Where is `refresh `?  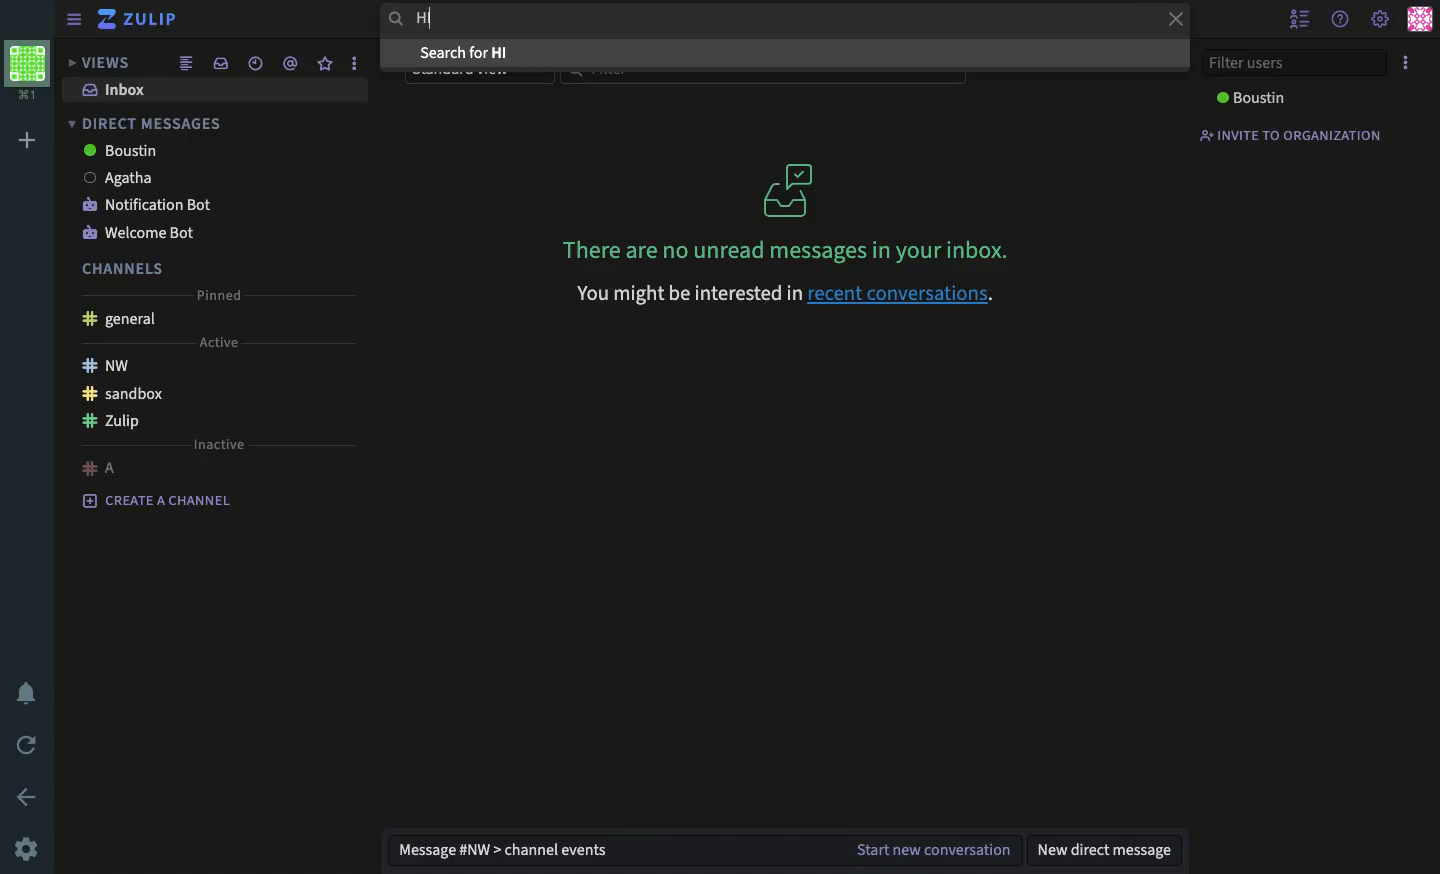
refresh  is located at coordinates (29, 742).